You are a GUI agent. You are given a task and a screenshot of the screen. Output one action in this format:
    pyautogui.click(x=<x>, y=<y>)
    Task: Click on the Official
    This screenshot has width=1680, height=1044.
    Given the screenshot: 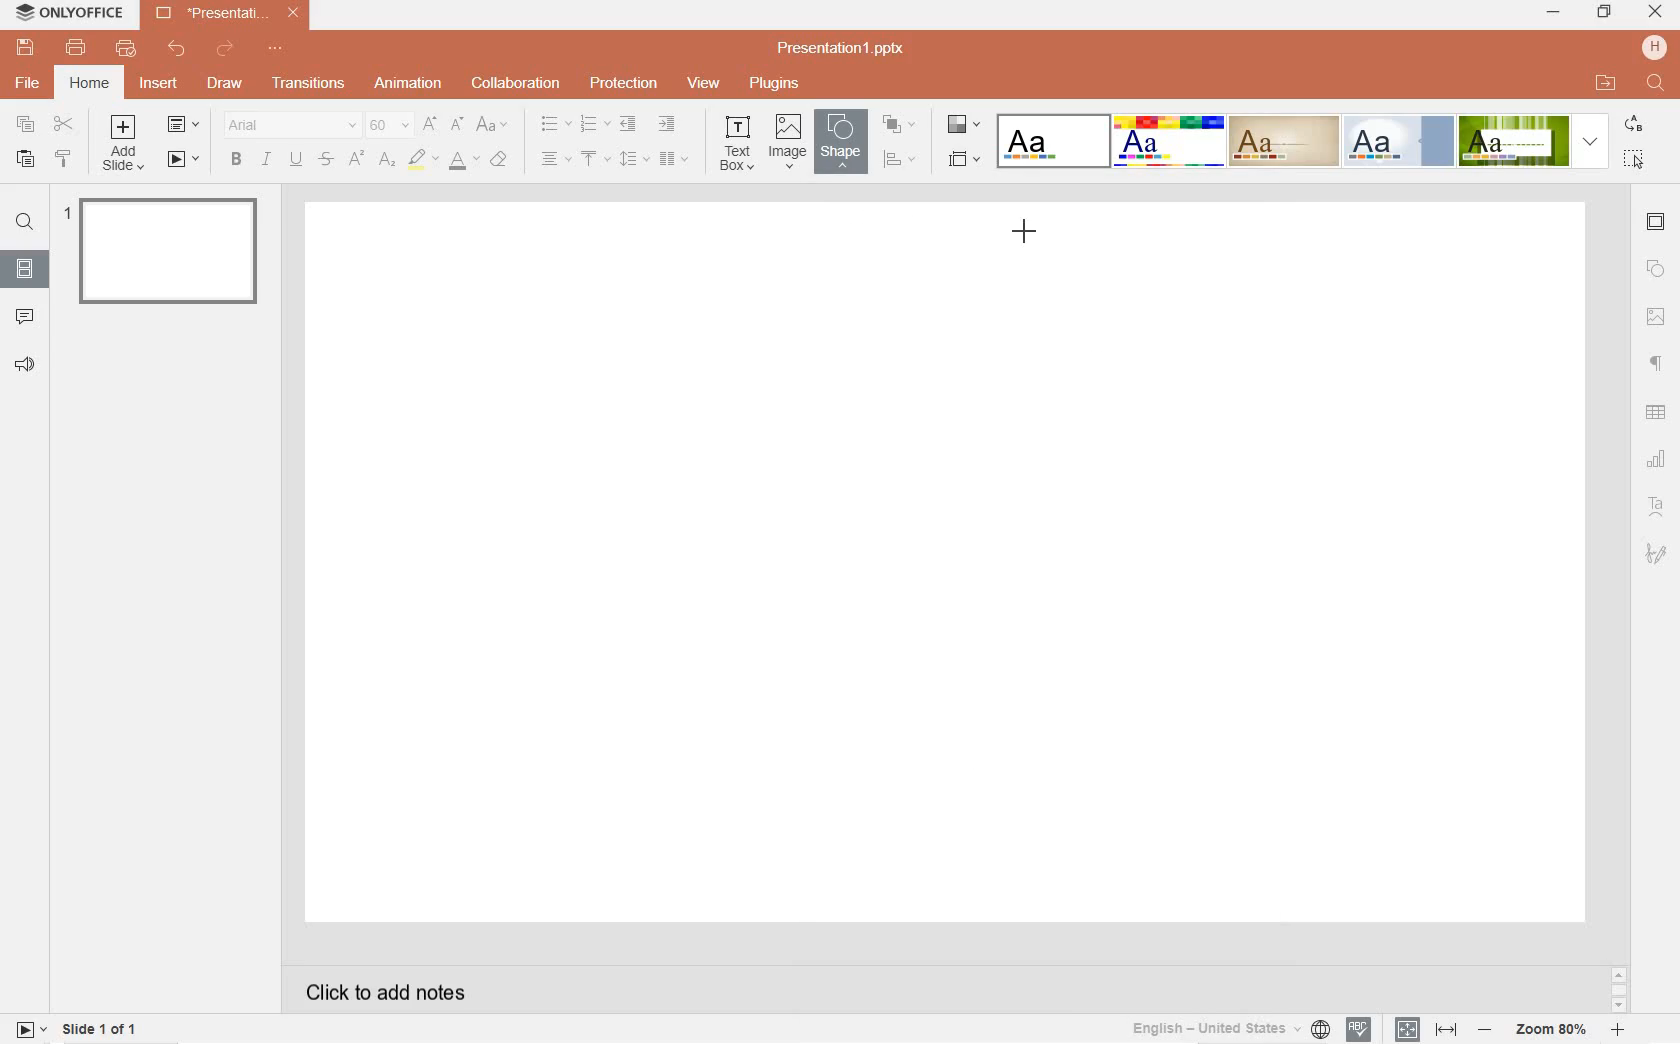 What is the action you would take?
    pyautogui.click(x=1398, y=141)
    